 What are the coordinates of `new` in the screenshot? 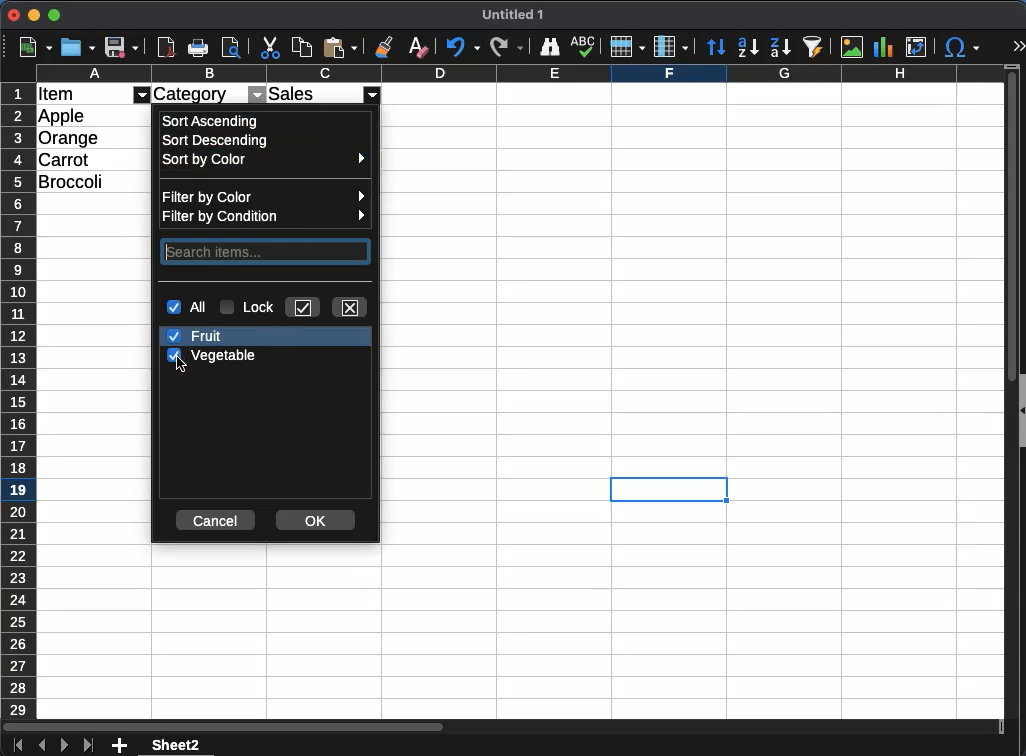 It's located at (36, 47).